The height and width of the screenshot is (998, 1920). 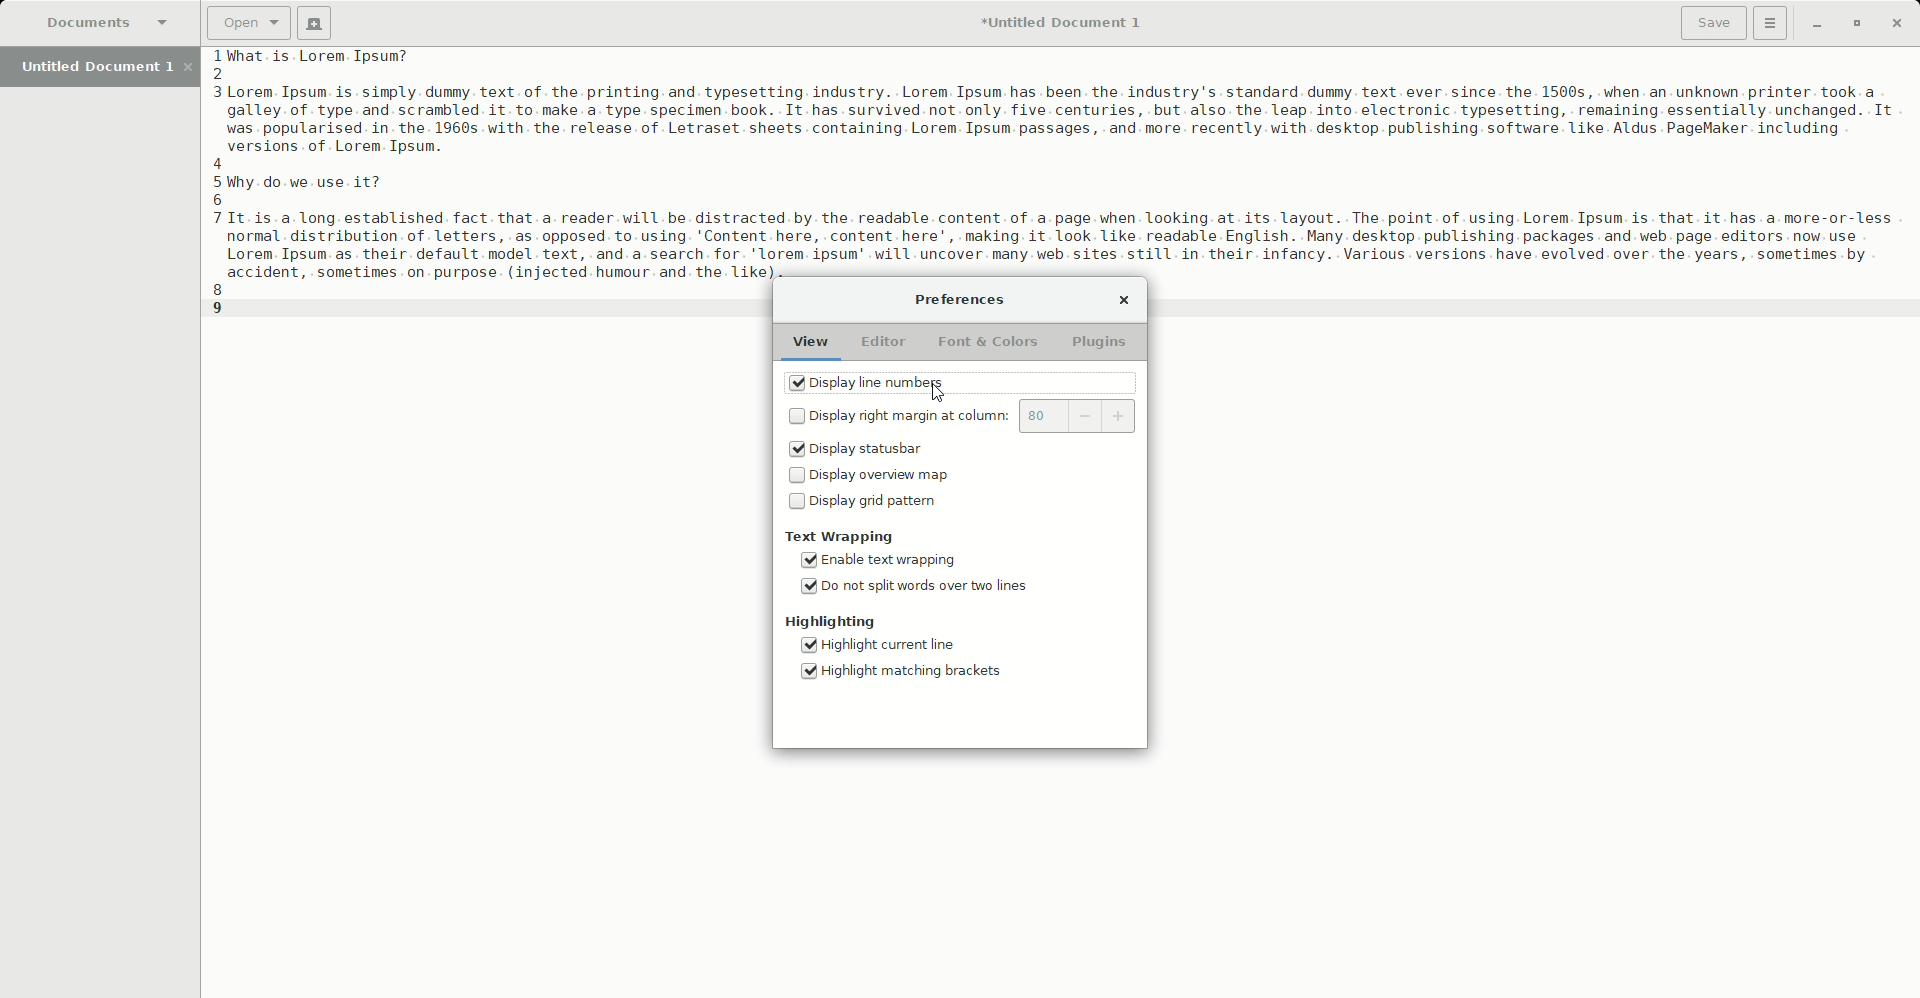 What do you see at coordinates (1770, 22) in the screenshot?
I see `Options` at bounding box center [1770, 22].